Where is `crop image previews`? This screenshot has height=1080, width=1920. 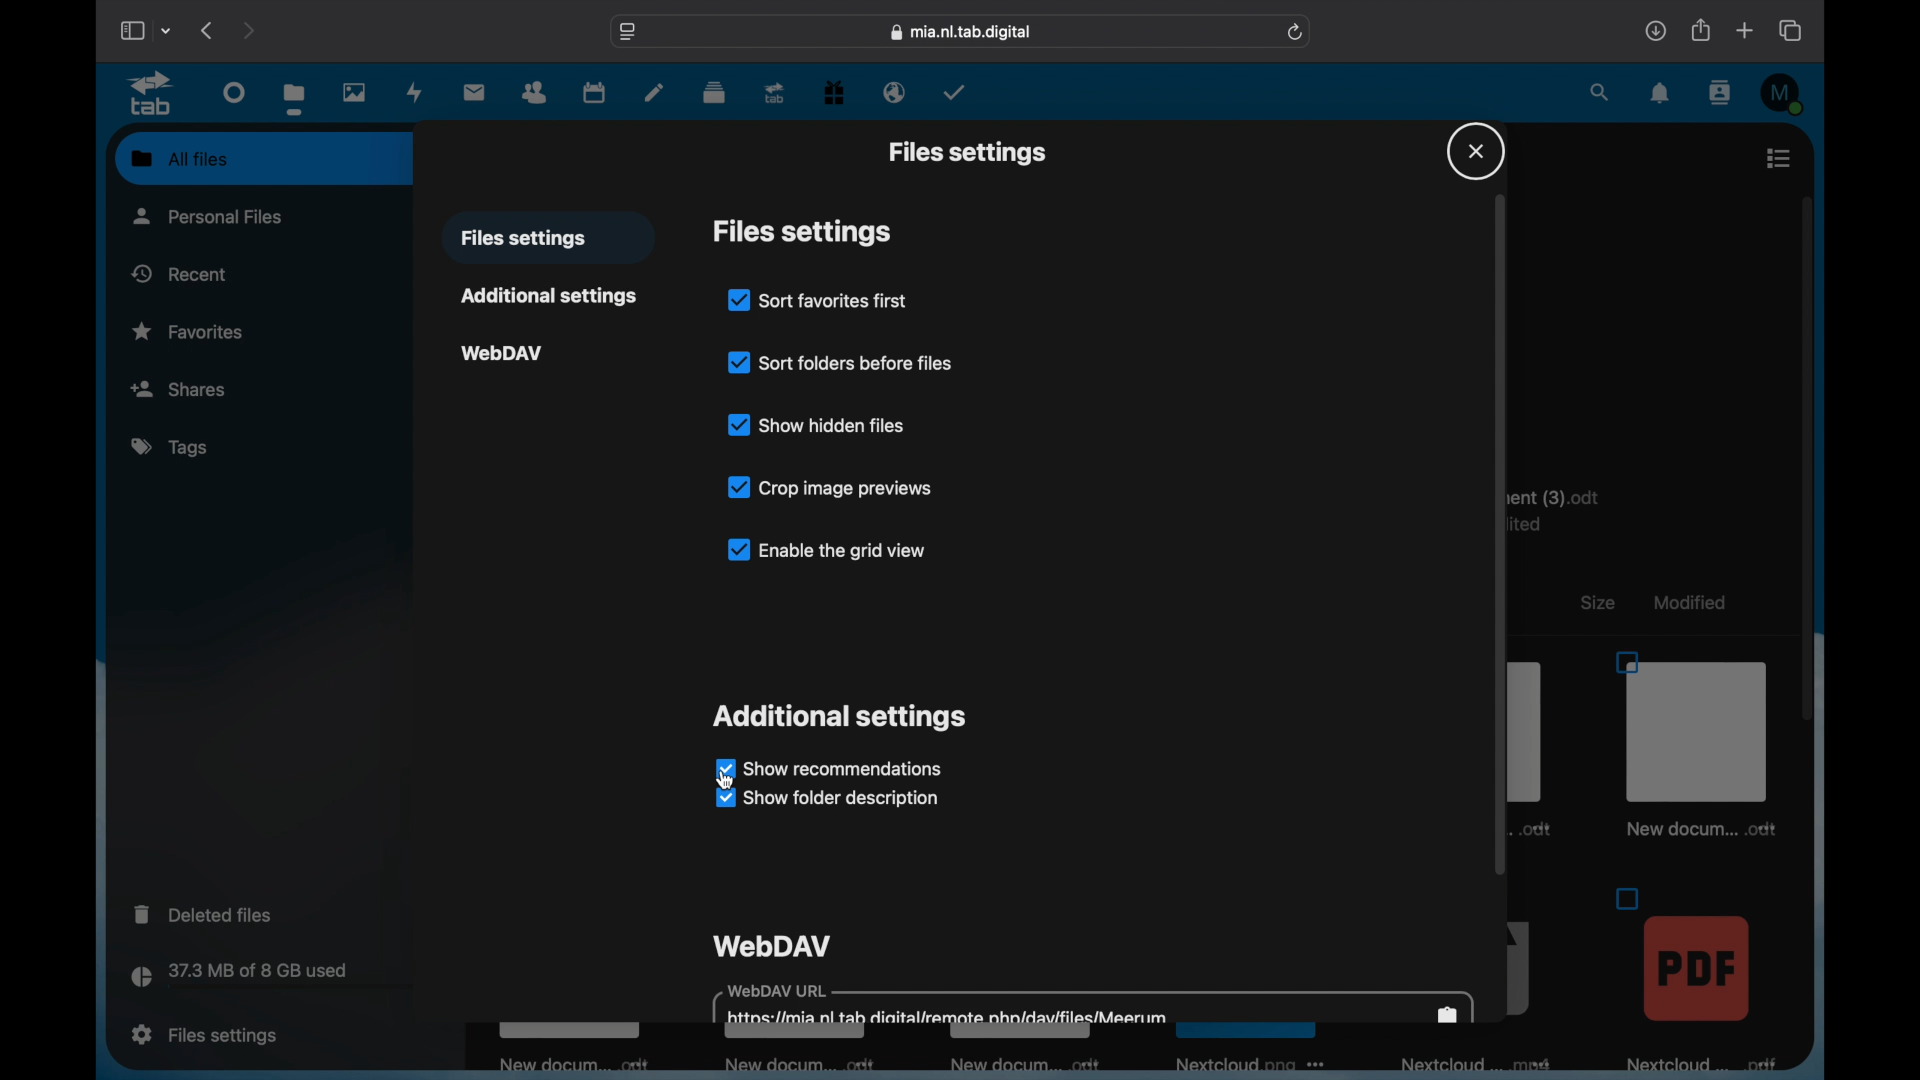
crop image previews is located at coordinates (829, 487).